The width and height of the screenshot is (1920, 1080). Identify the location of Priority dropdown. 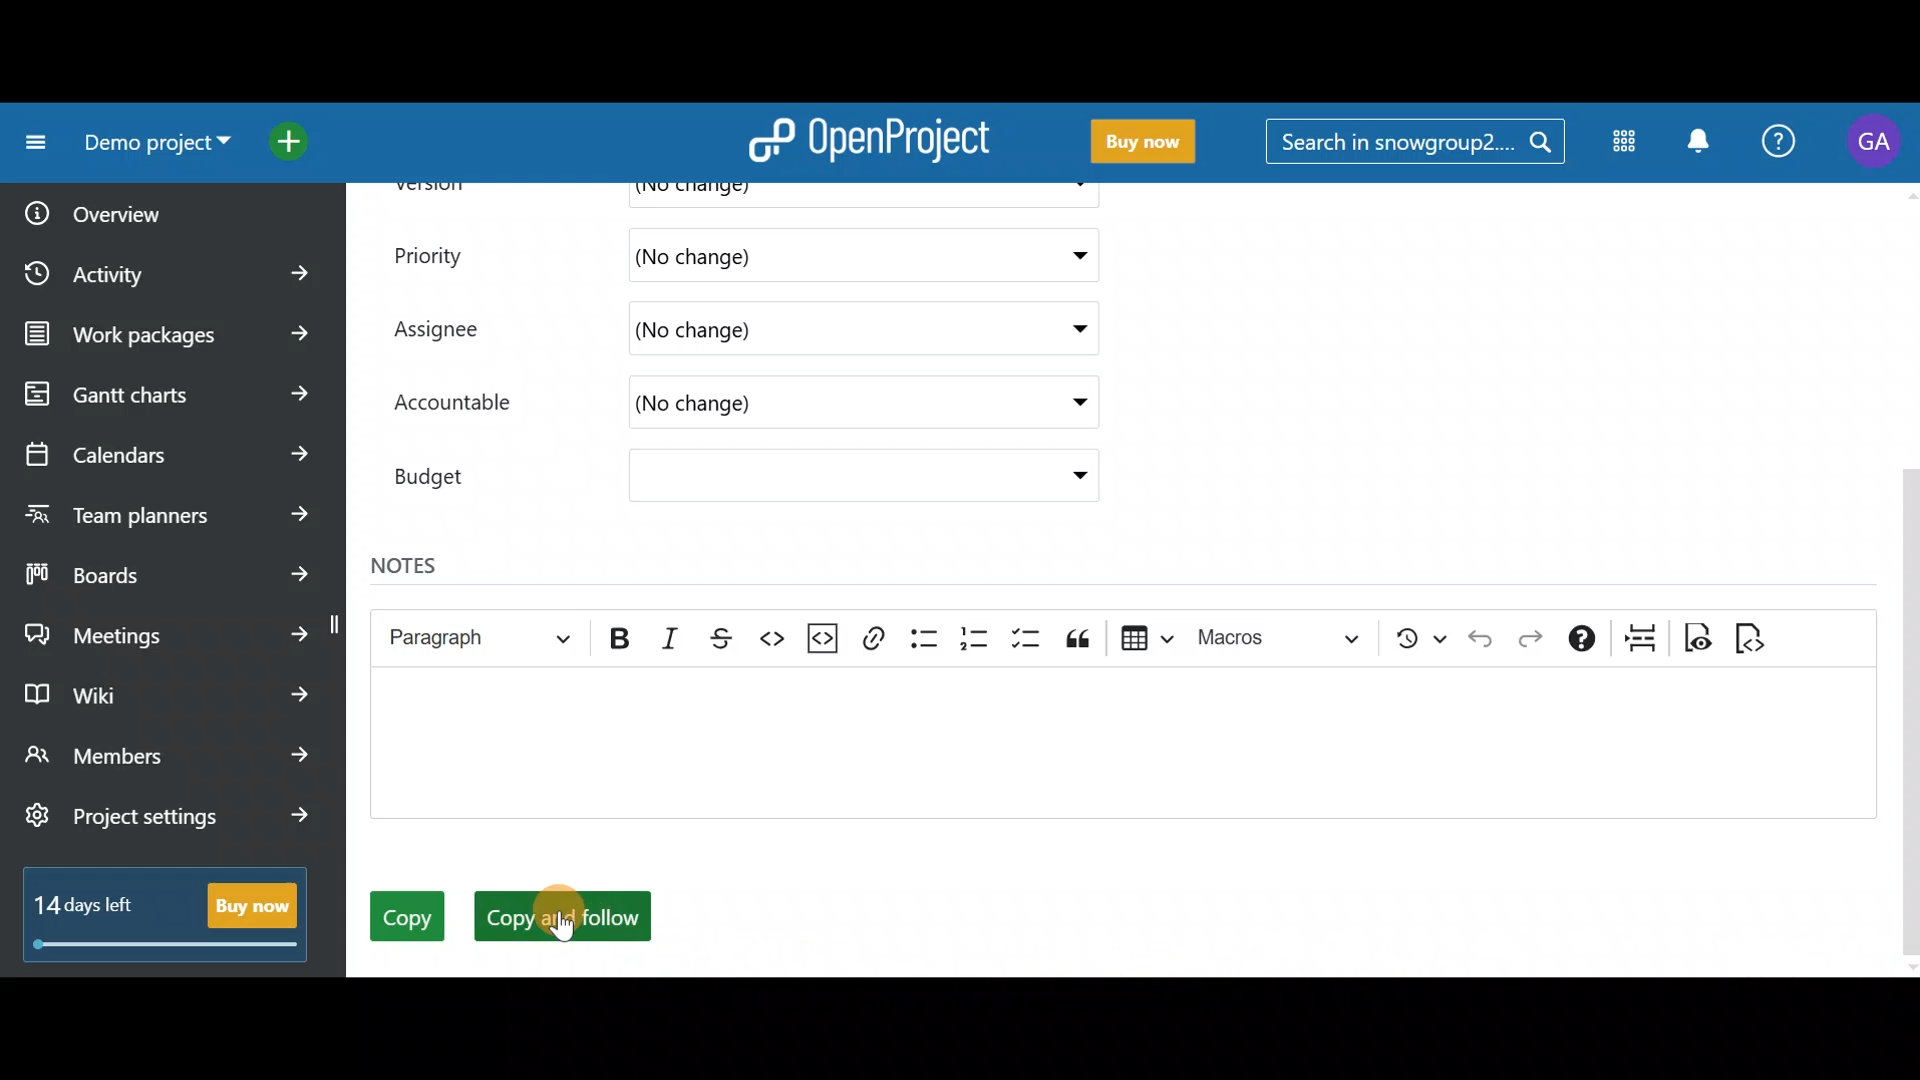
(1075, 255).